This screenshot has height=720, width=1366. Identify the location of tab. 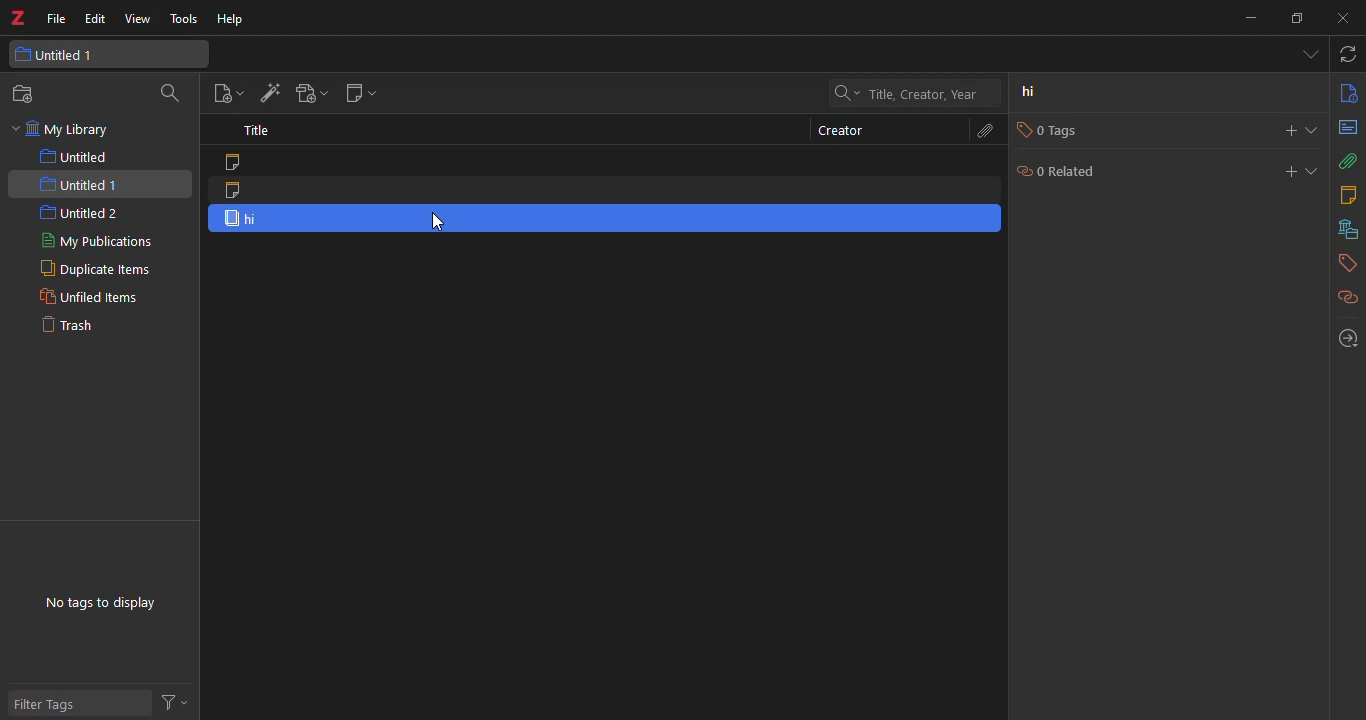
(1306, 55).